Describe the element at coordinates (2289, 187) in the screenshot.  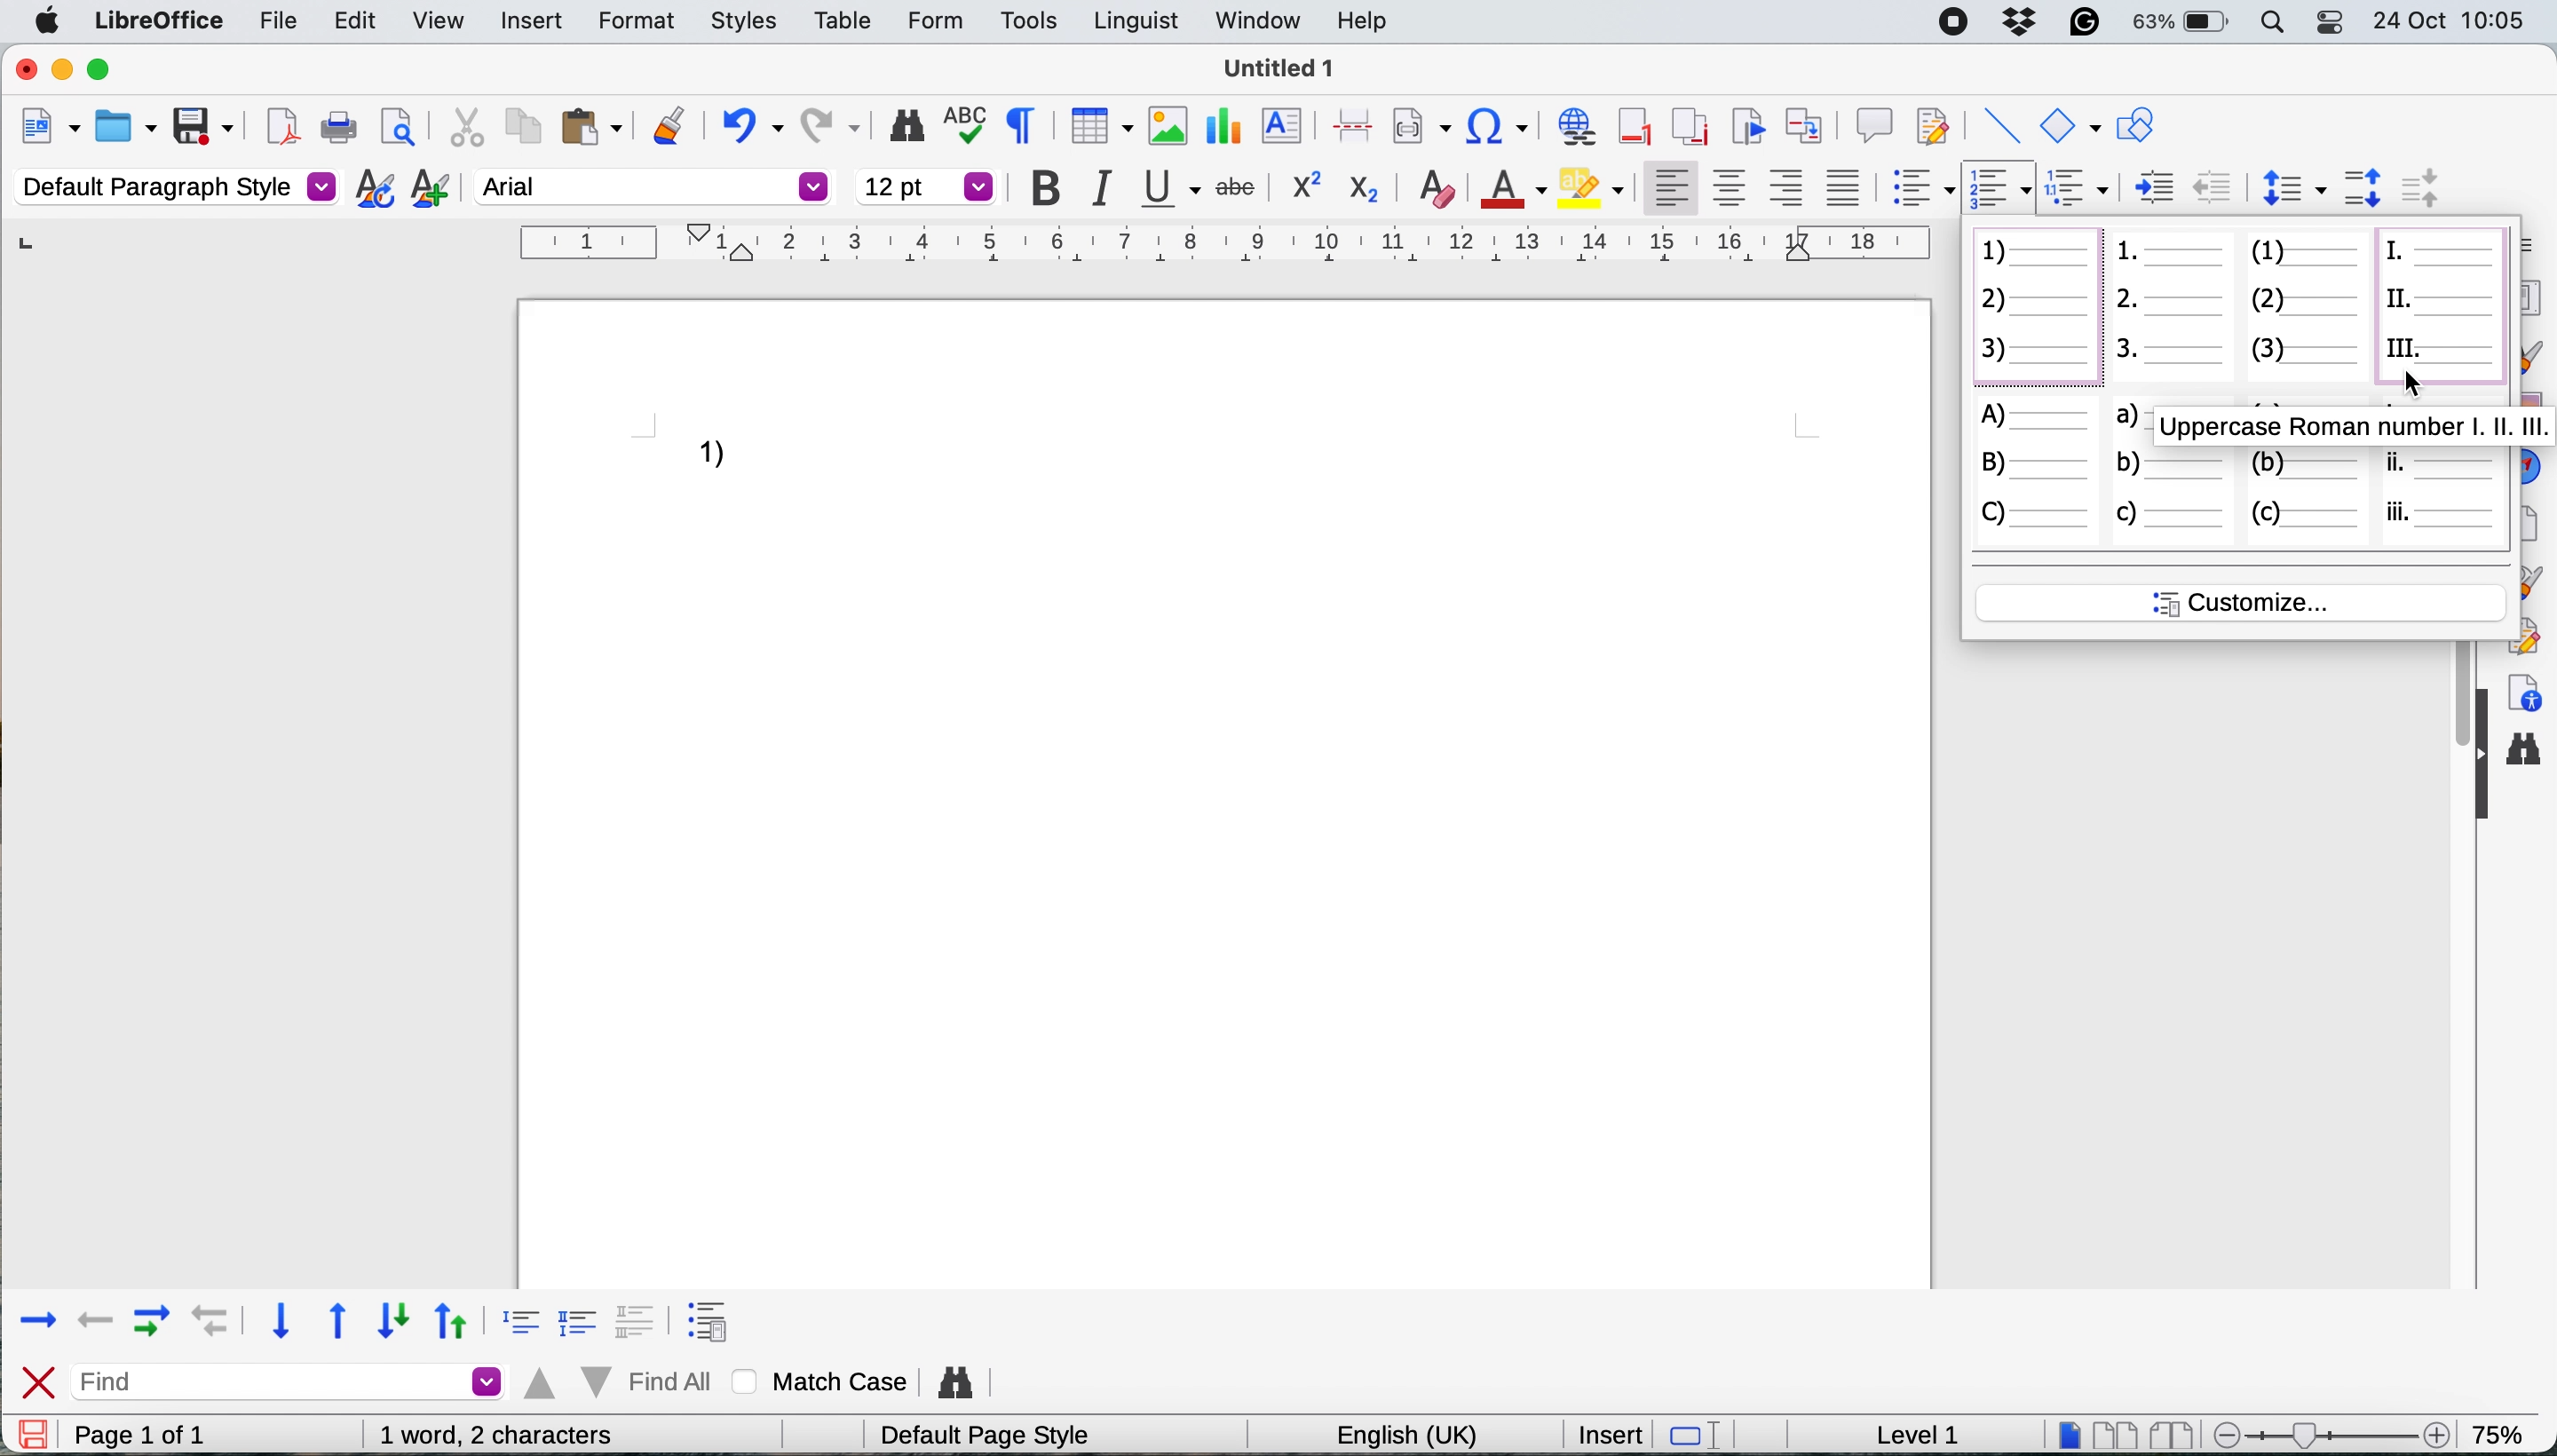
I see `set line spacing` at that location.